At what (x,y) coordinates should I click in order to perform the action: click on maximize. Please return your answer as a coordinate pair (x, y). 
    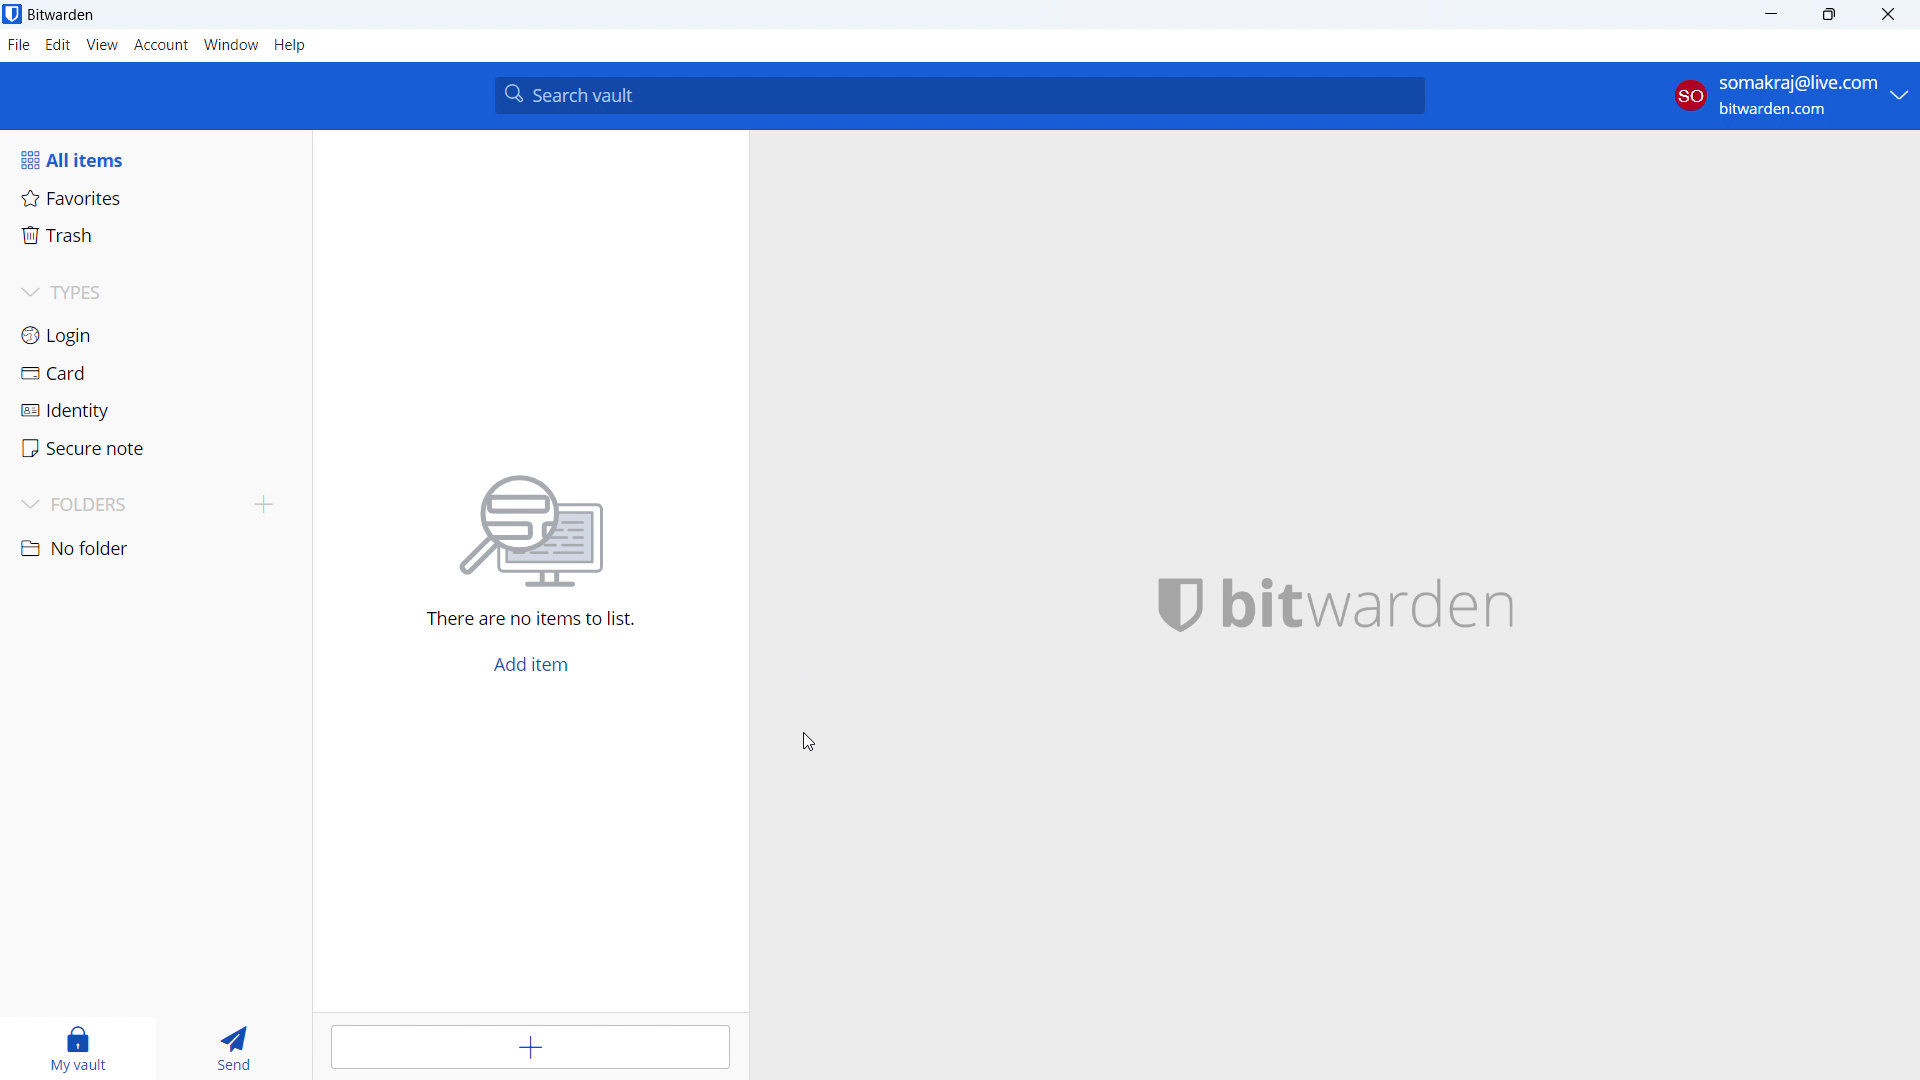
    Looking at the image, I should click on (1829, 15).